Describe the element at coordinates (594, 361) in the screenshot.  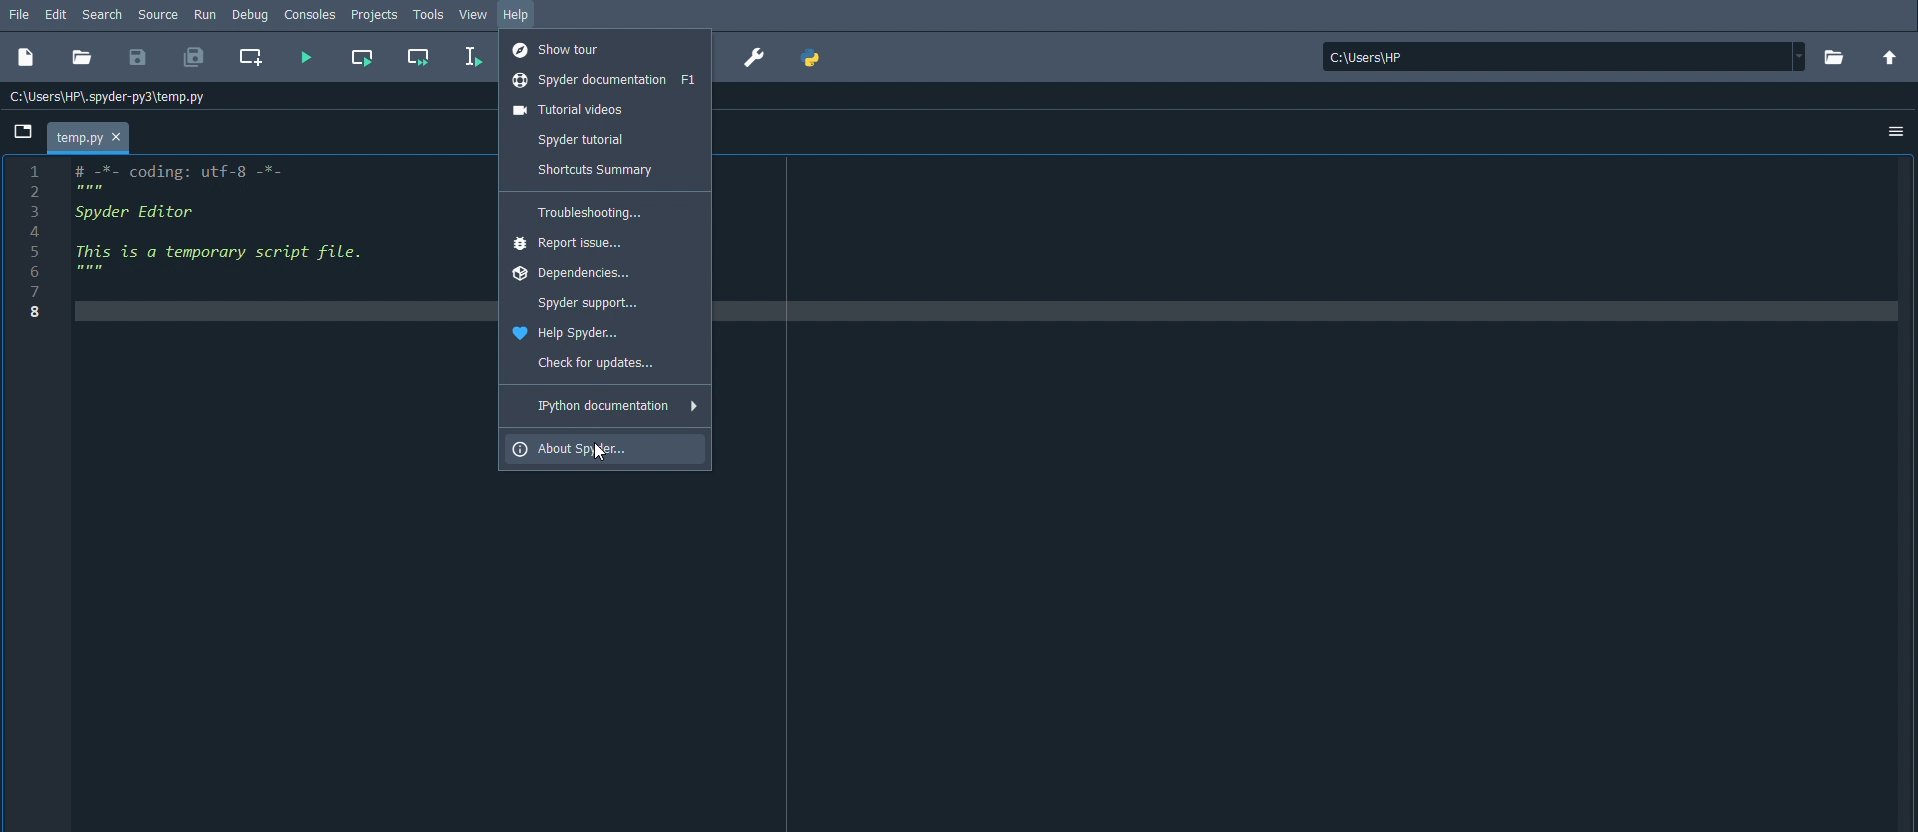
I see `Check for updates` at that location.